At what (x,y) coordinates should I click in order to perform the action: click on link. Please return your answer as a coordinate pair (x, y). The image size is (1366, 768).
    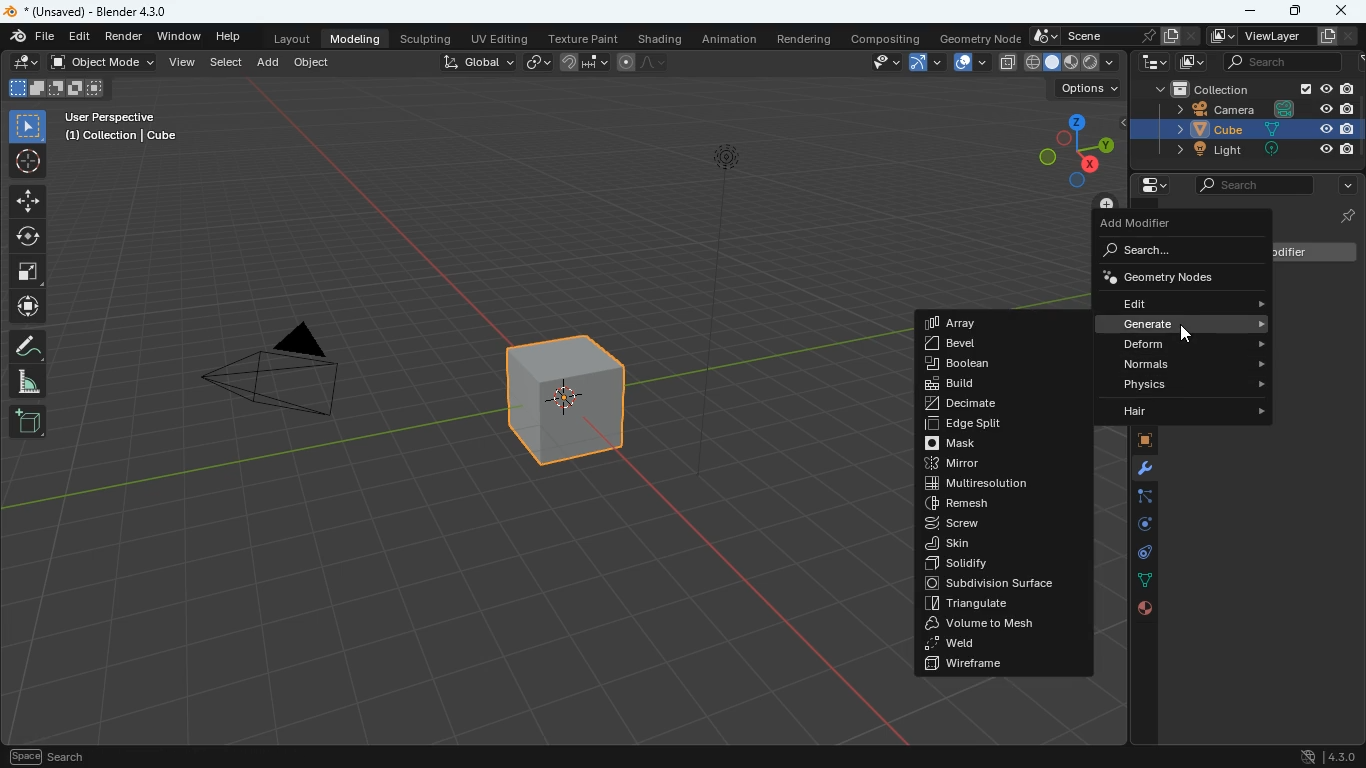
    Looking at the image, I should click on (540, 63).